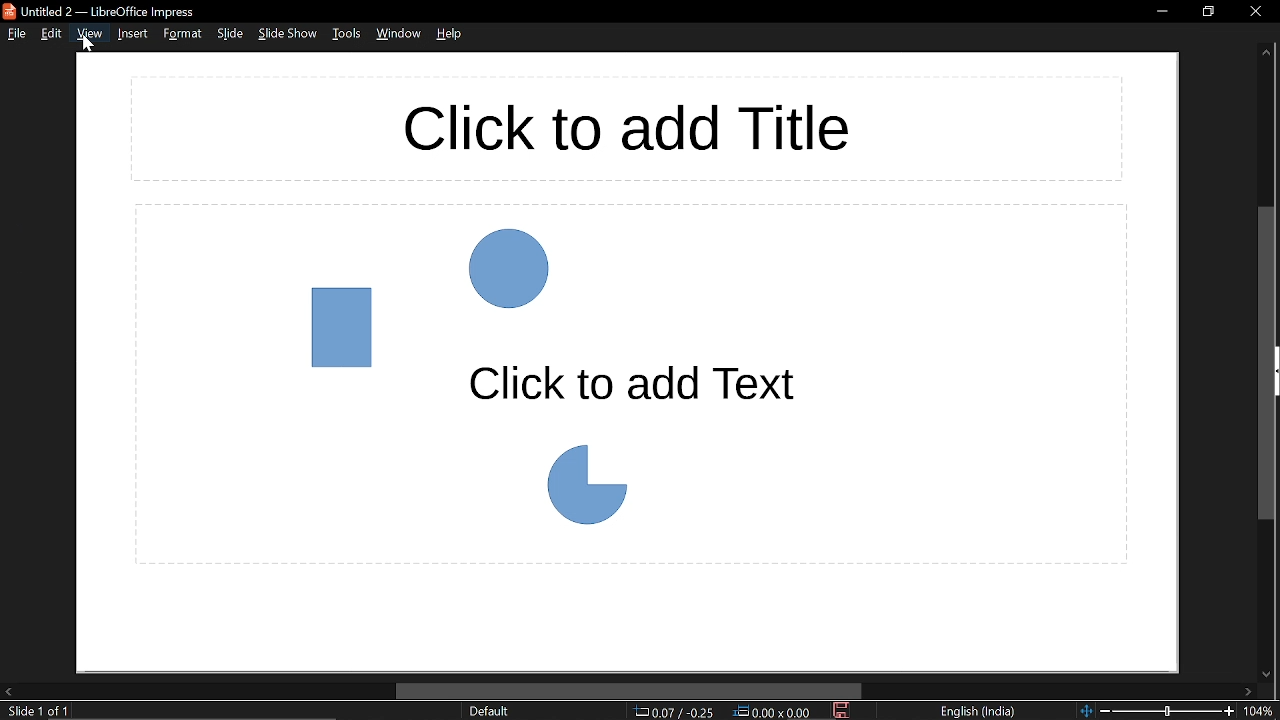 The width and height of the screenshot is (1280, 720). Describe the element at coordinates (1266, 365) in the screenshot. I see `Vertical scrollbar` at that location.